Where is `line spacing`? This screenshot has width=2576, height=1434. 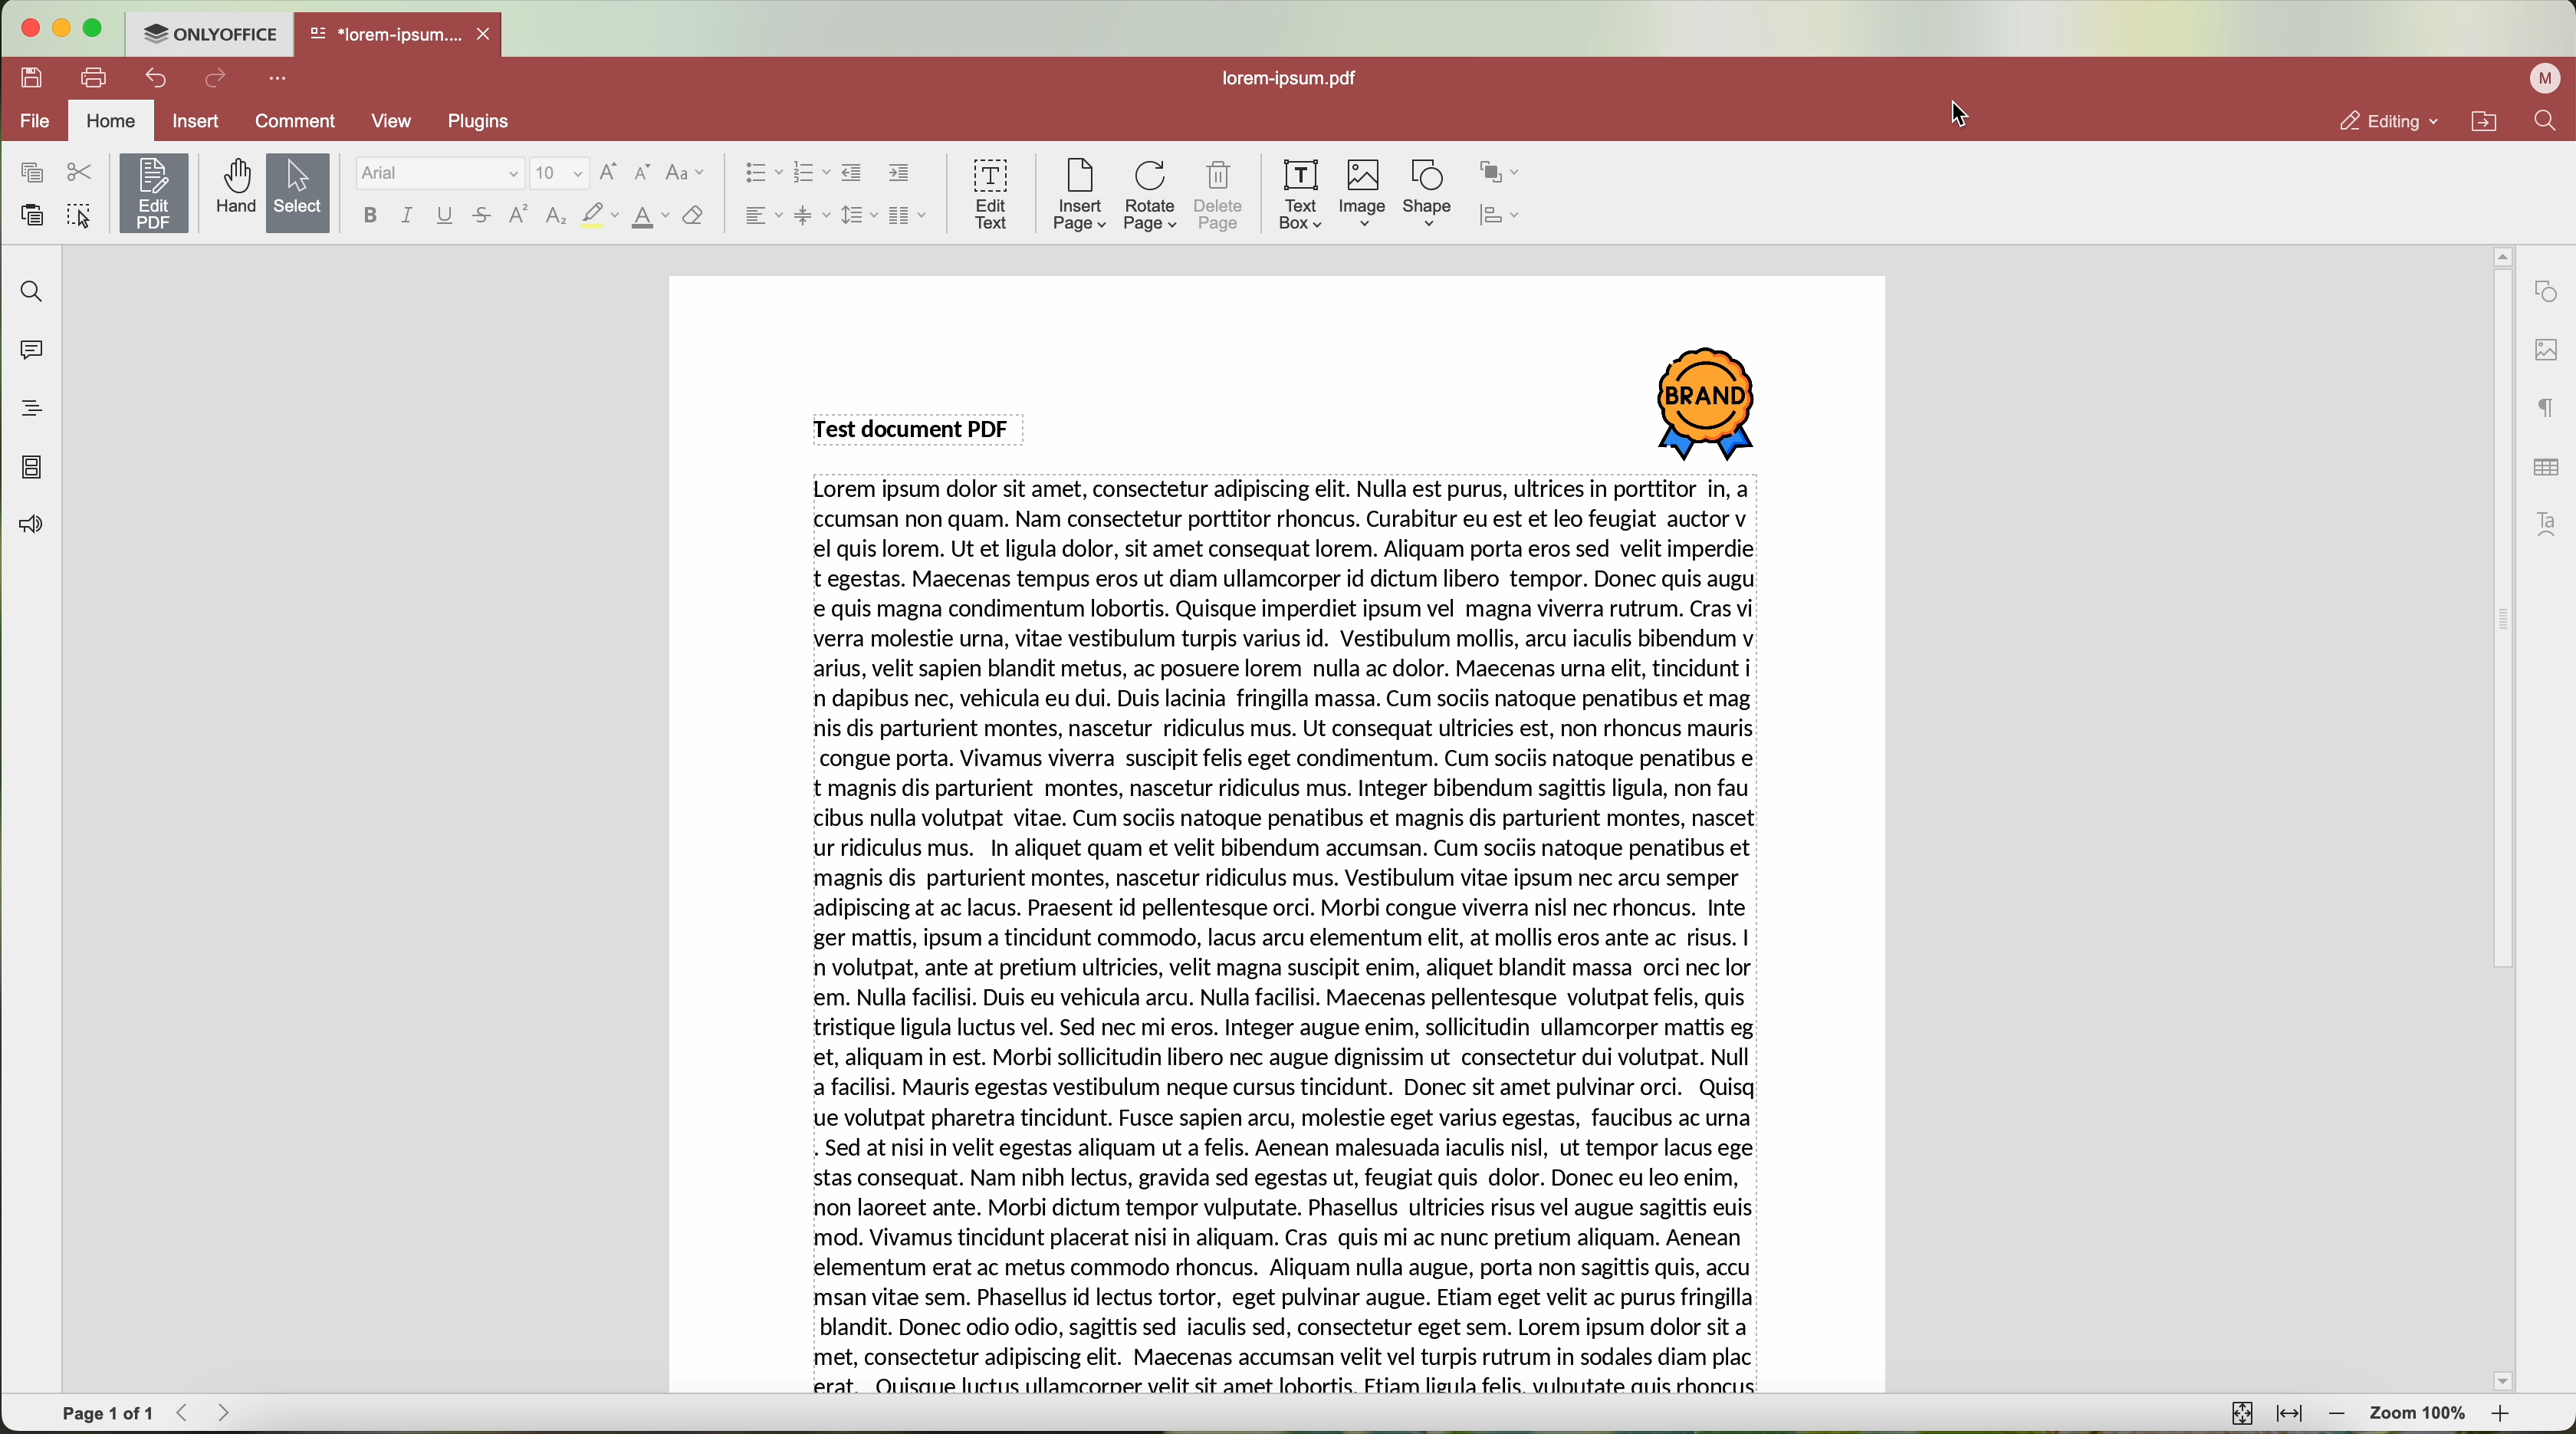 line spacing is located at coordinates (859, 215).